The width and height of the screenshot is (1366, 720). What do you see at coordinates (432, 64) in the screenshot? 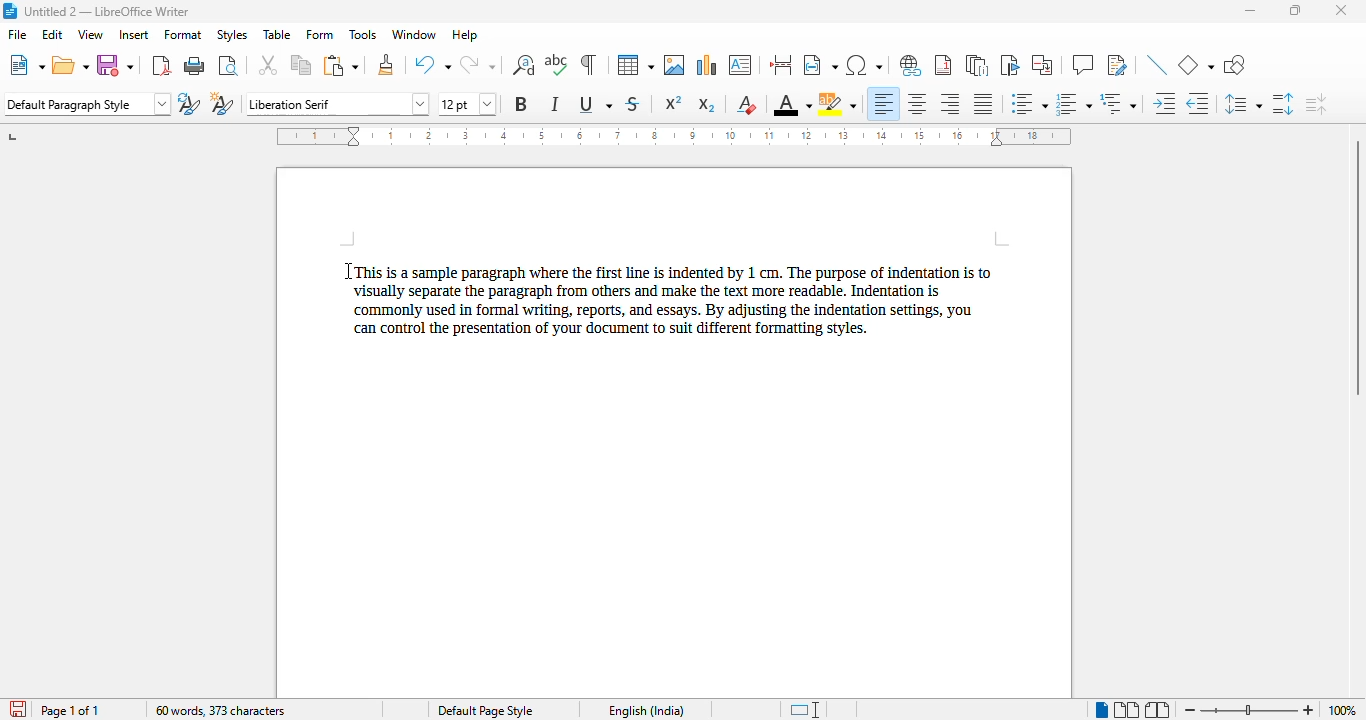
I see `undo` at bounding box center [432, 64].